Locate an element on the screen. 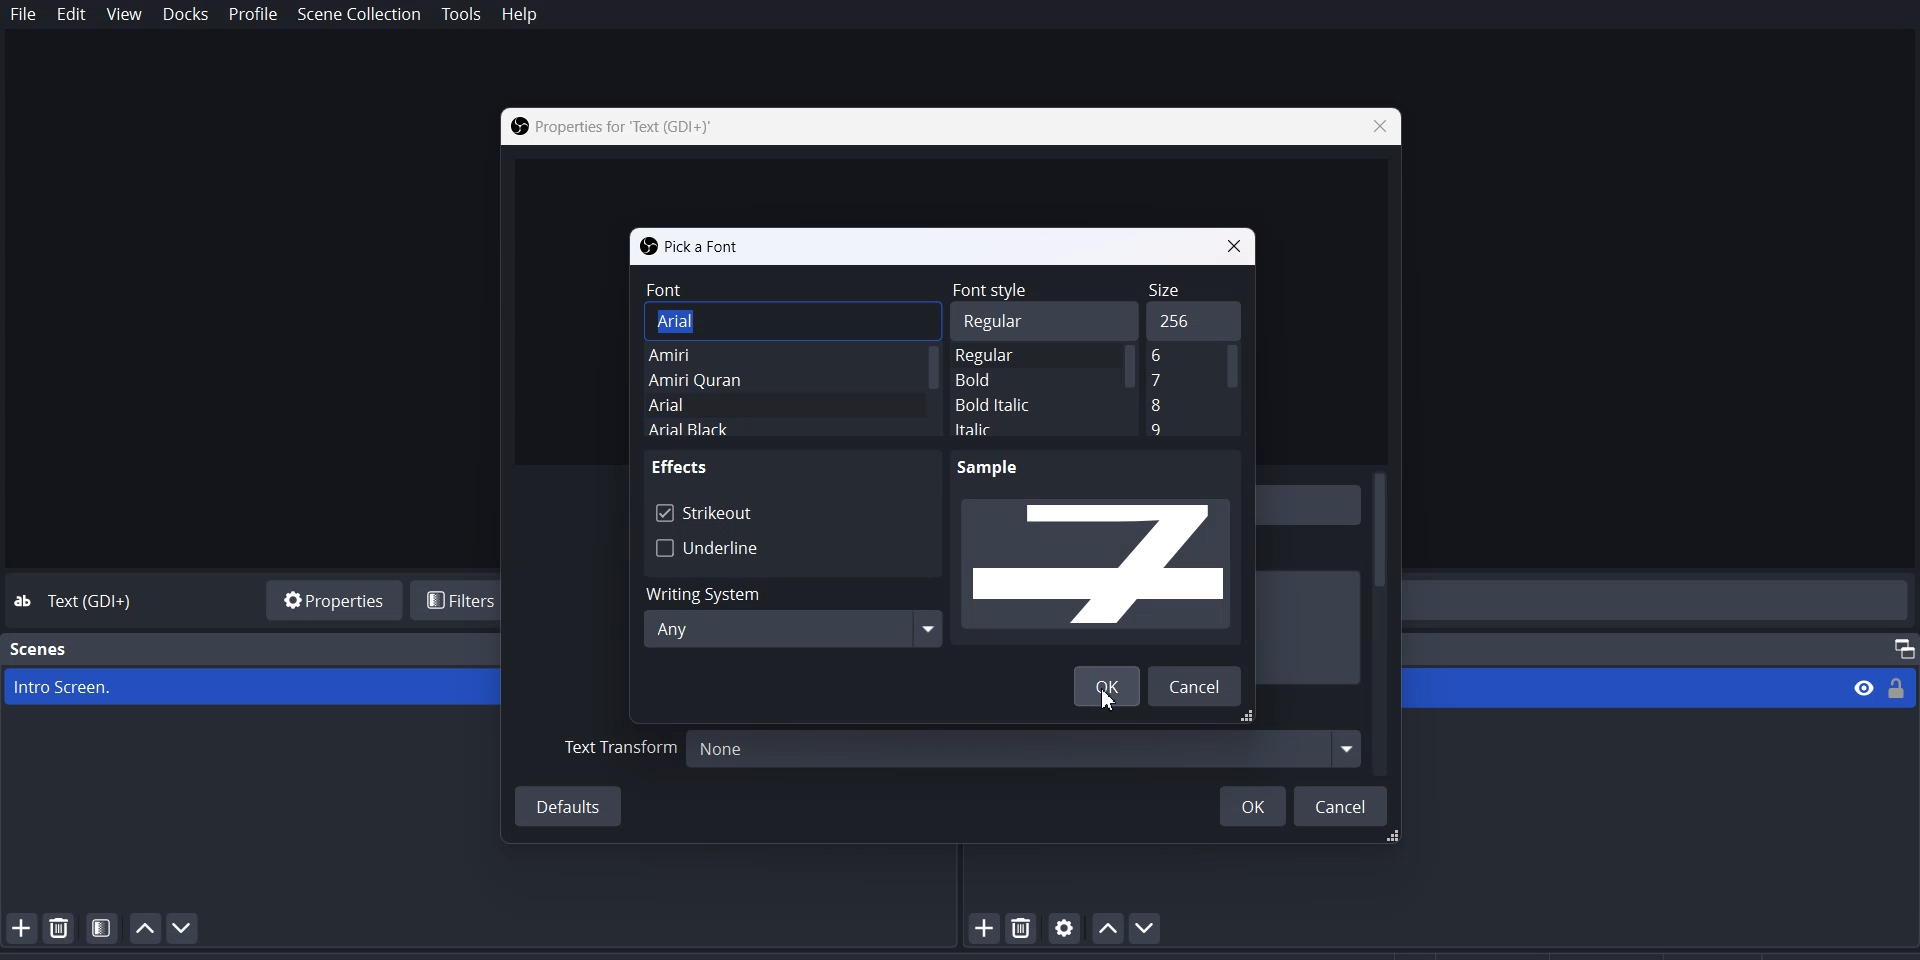 Image resolution: width=1920 pixels, height=960 pixels. Filters is located at coordinates (459, 600).